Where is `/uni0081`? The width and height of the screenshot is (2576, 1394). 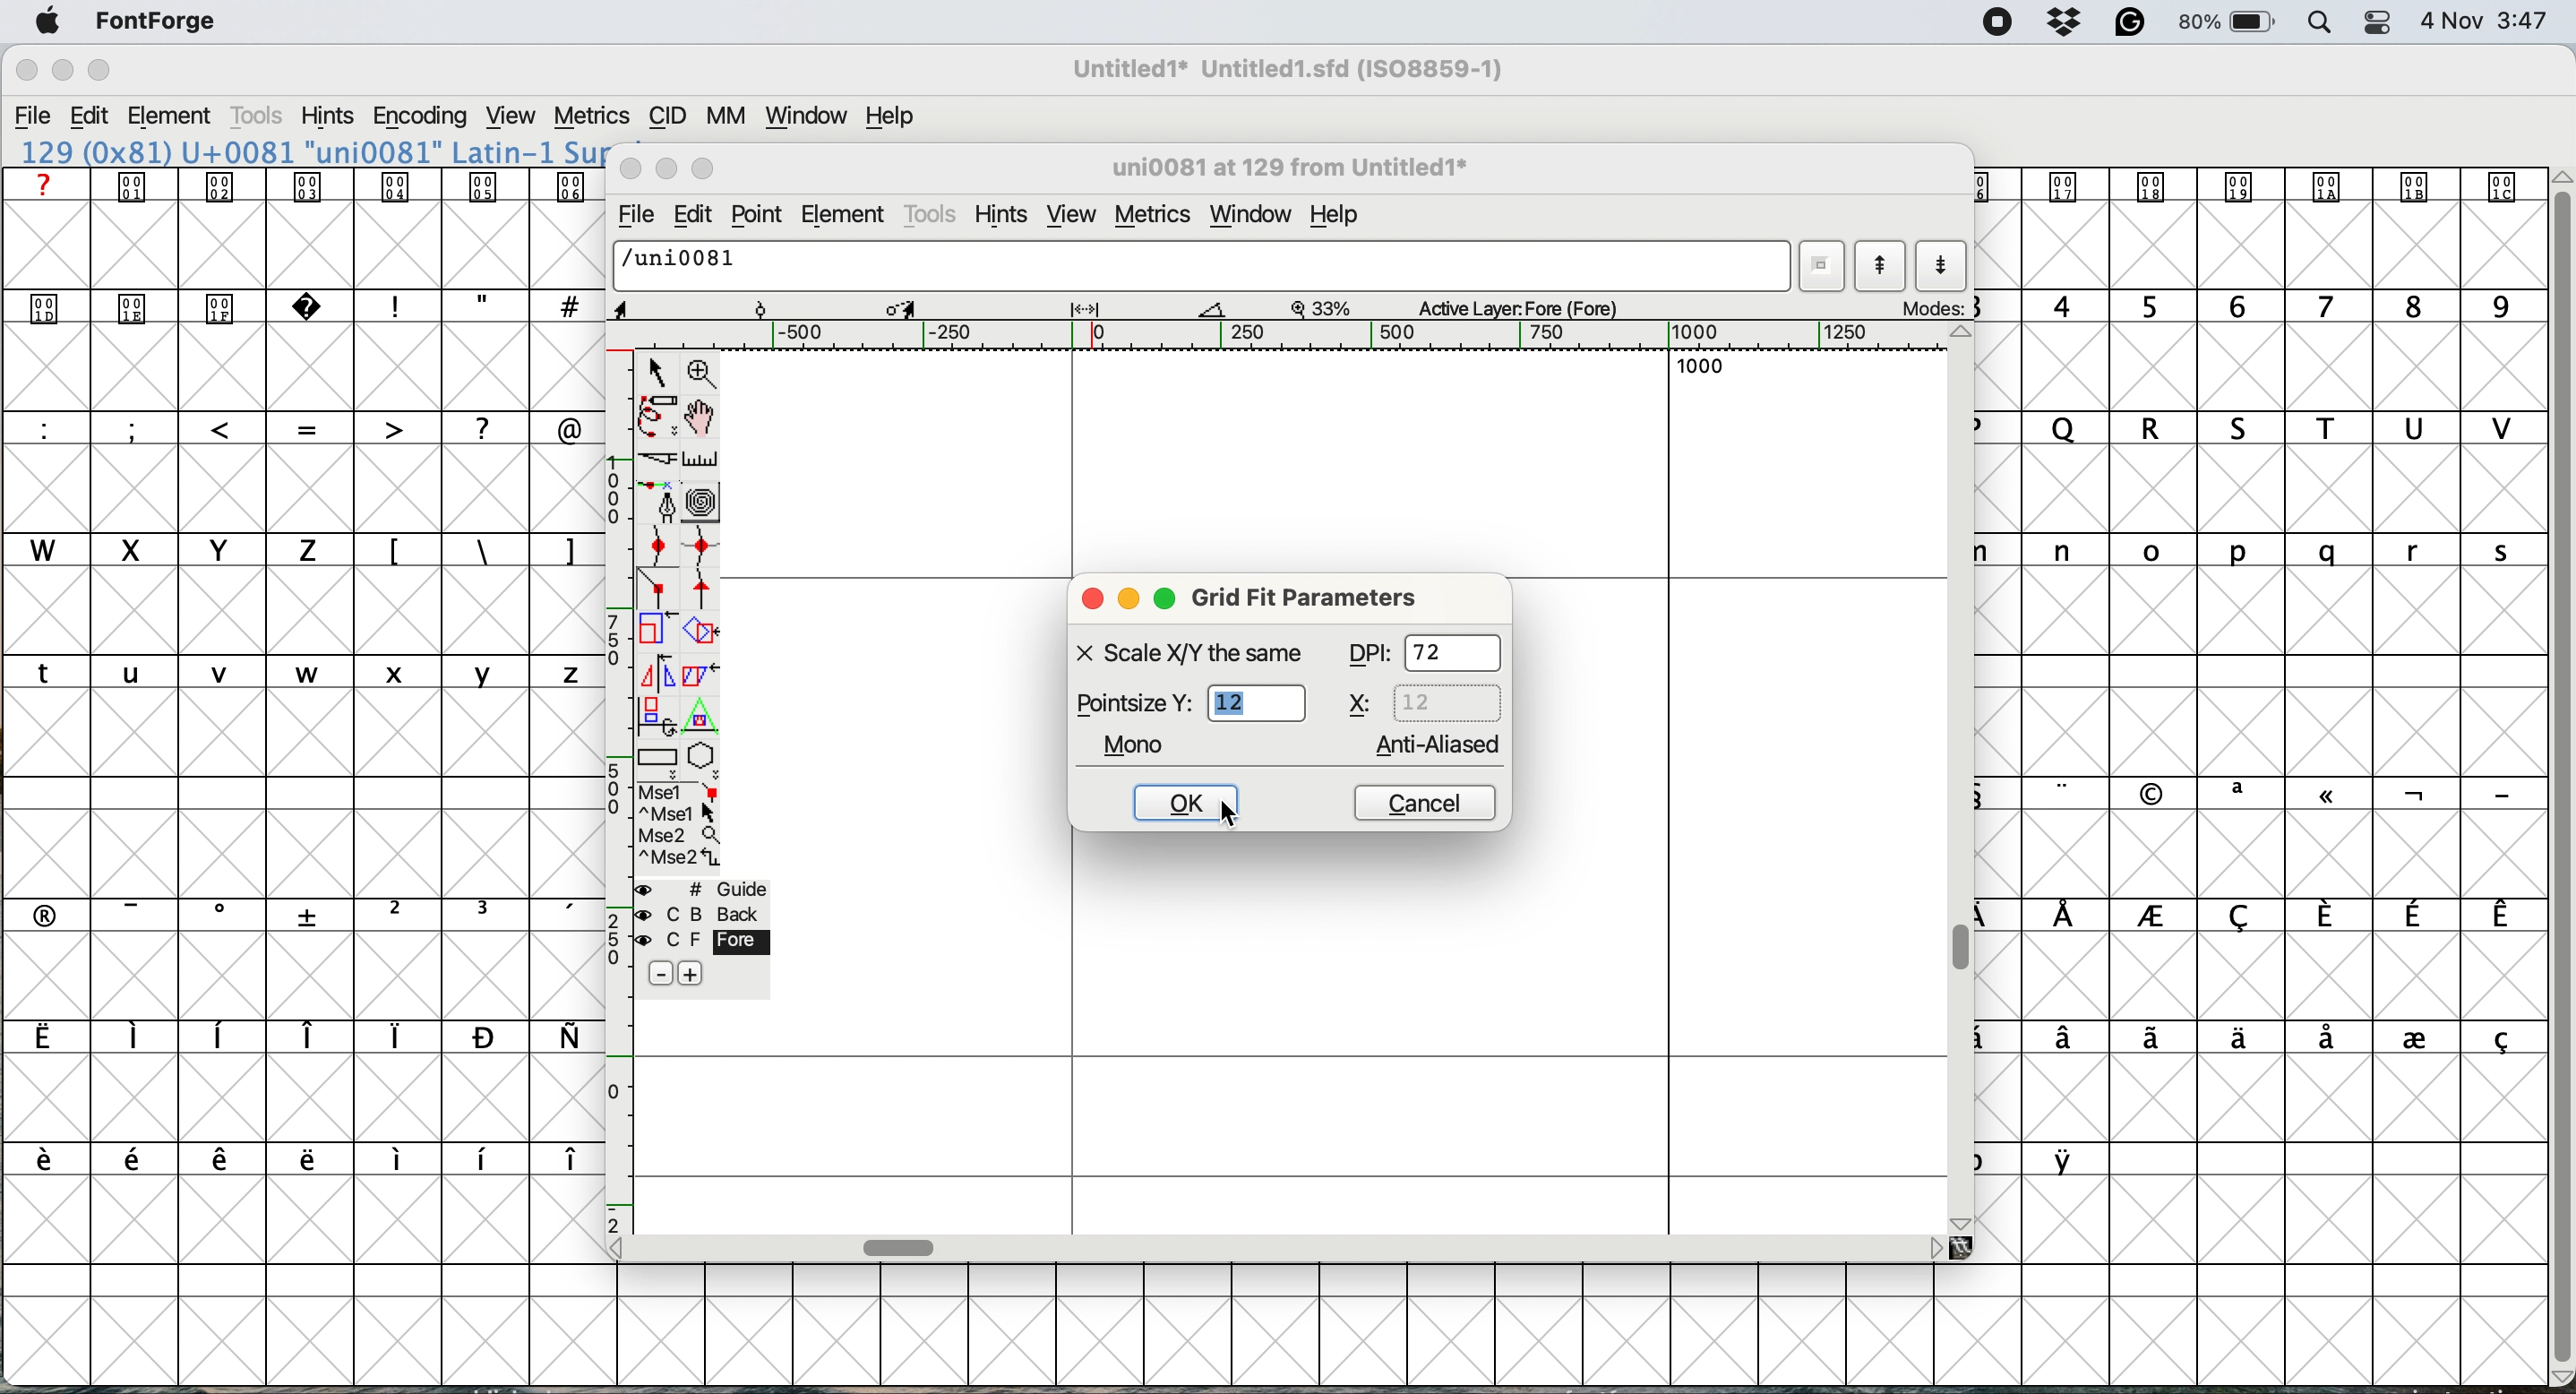
/uni0081 is located at coordinates (1203, 266).